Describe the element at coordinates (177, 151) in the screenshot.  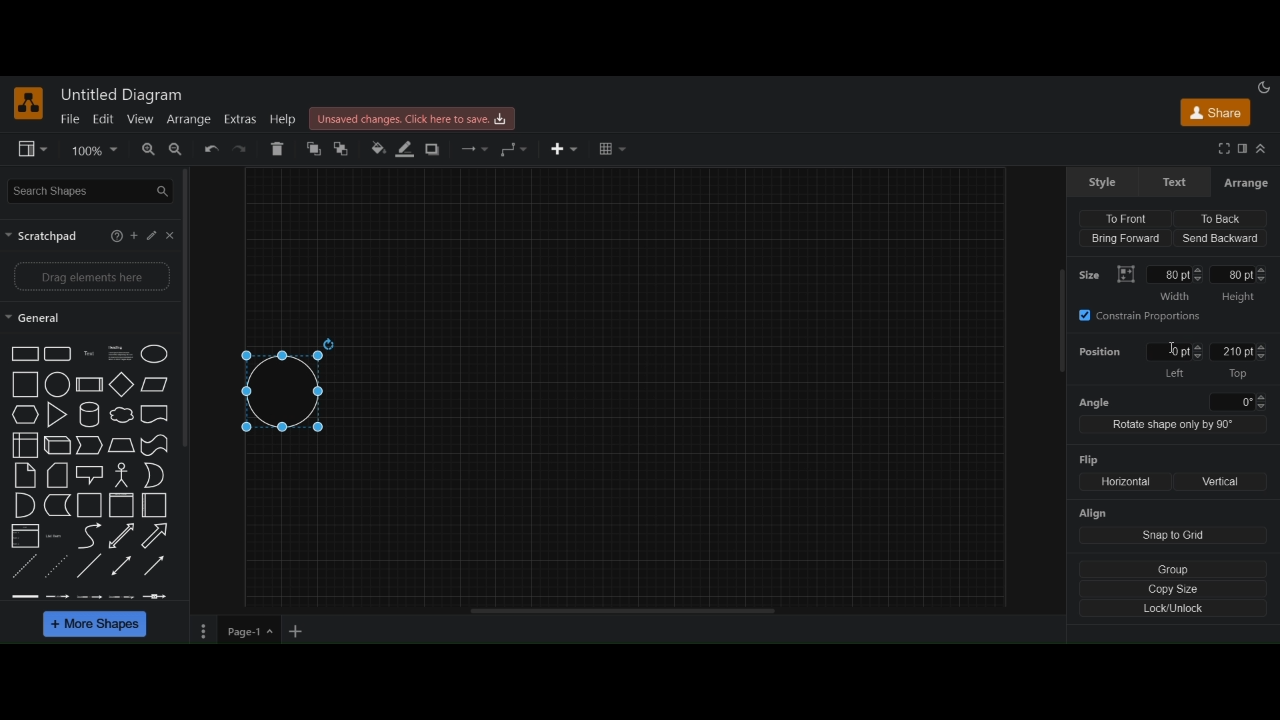
I see `zoom out` at that location.